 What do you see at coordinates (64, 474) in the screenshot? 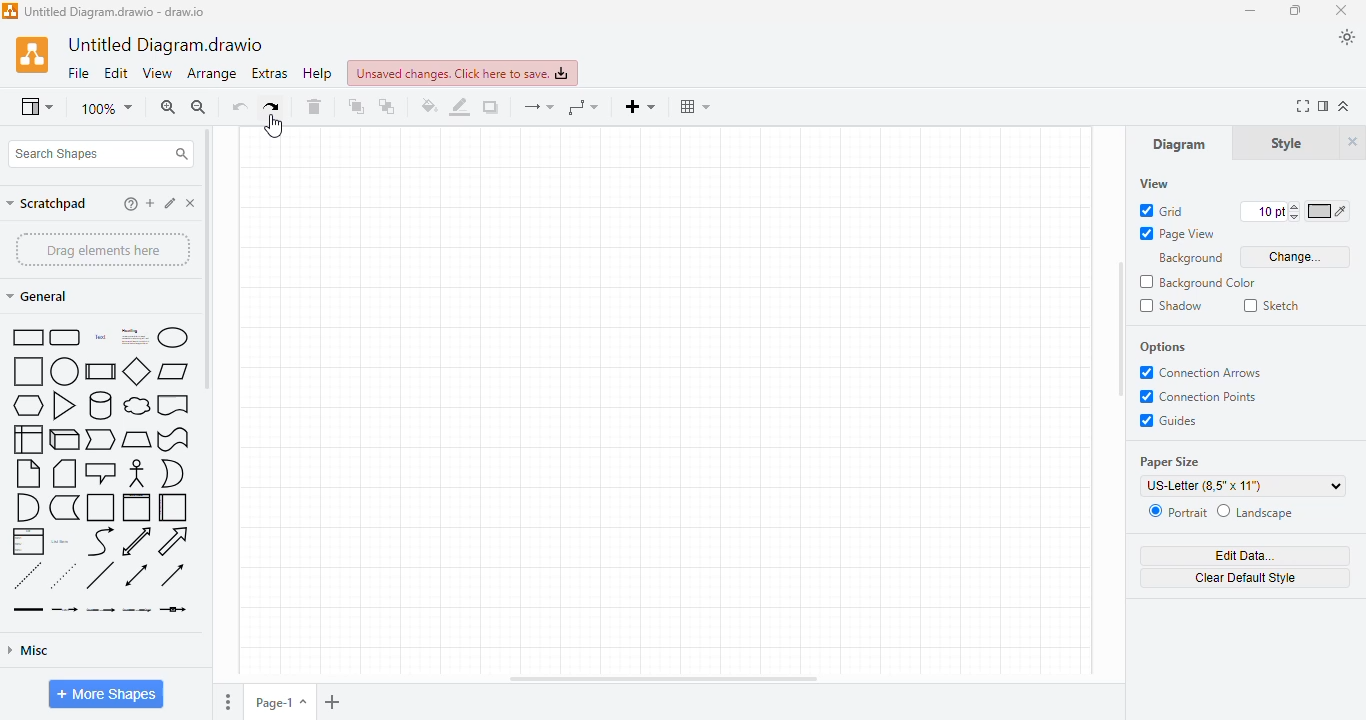
I see `card` at bounding box center [64, 474].